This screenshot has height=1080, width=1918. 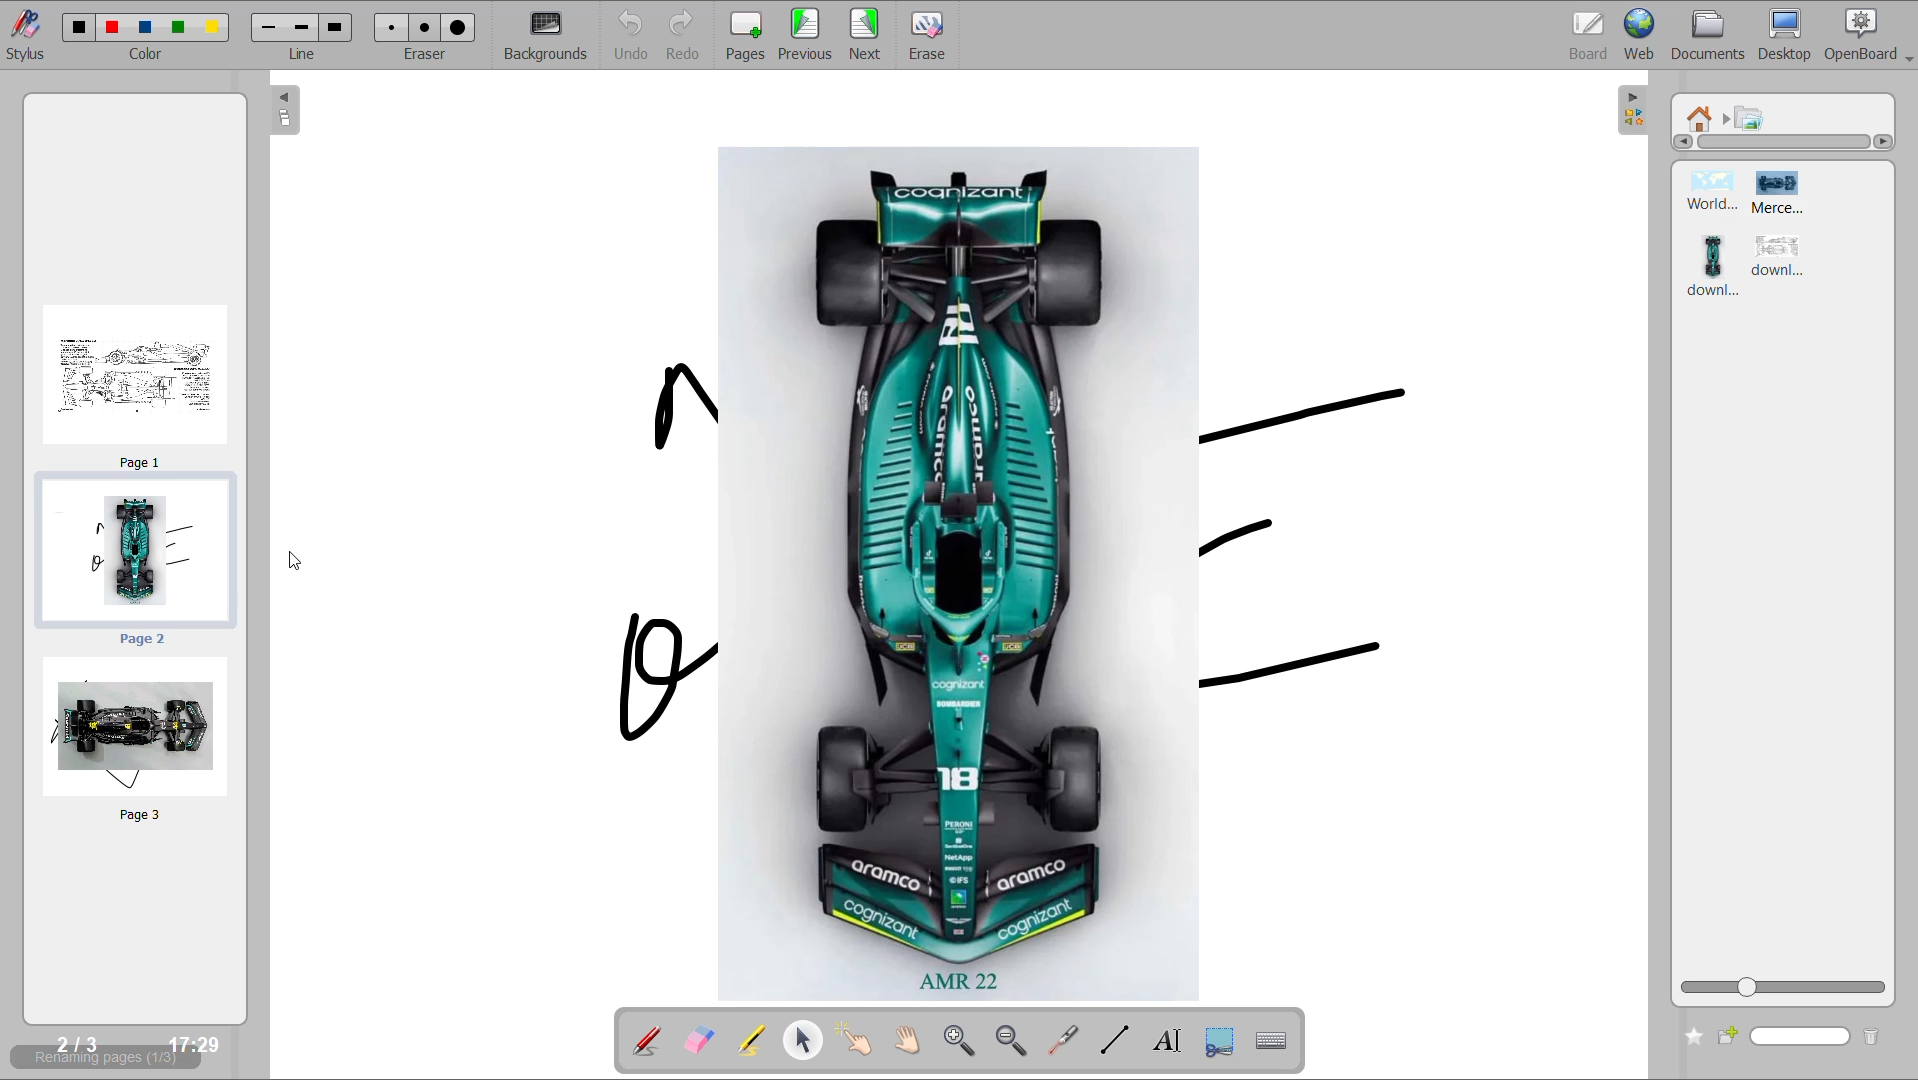 I want to click on virtual laser pointer, so click(x=1063, y=1039).